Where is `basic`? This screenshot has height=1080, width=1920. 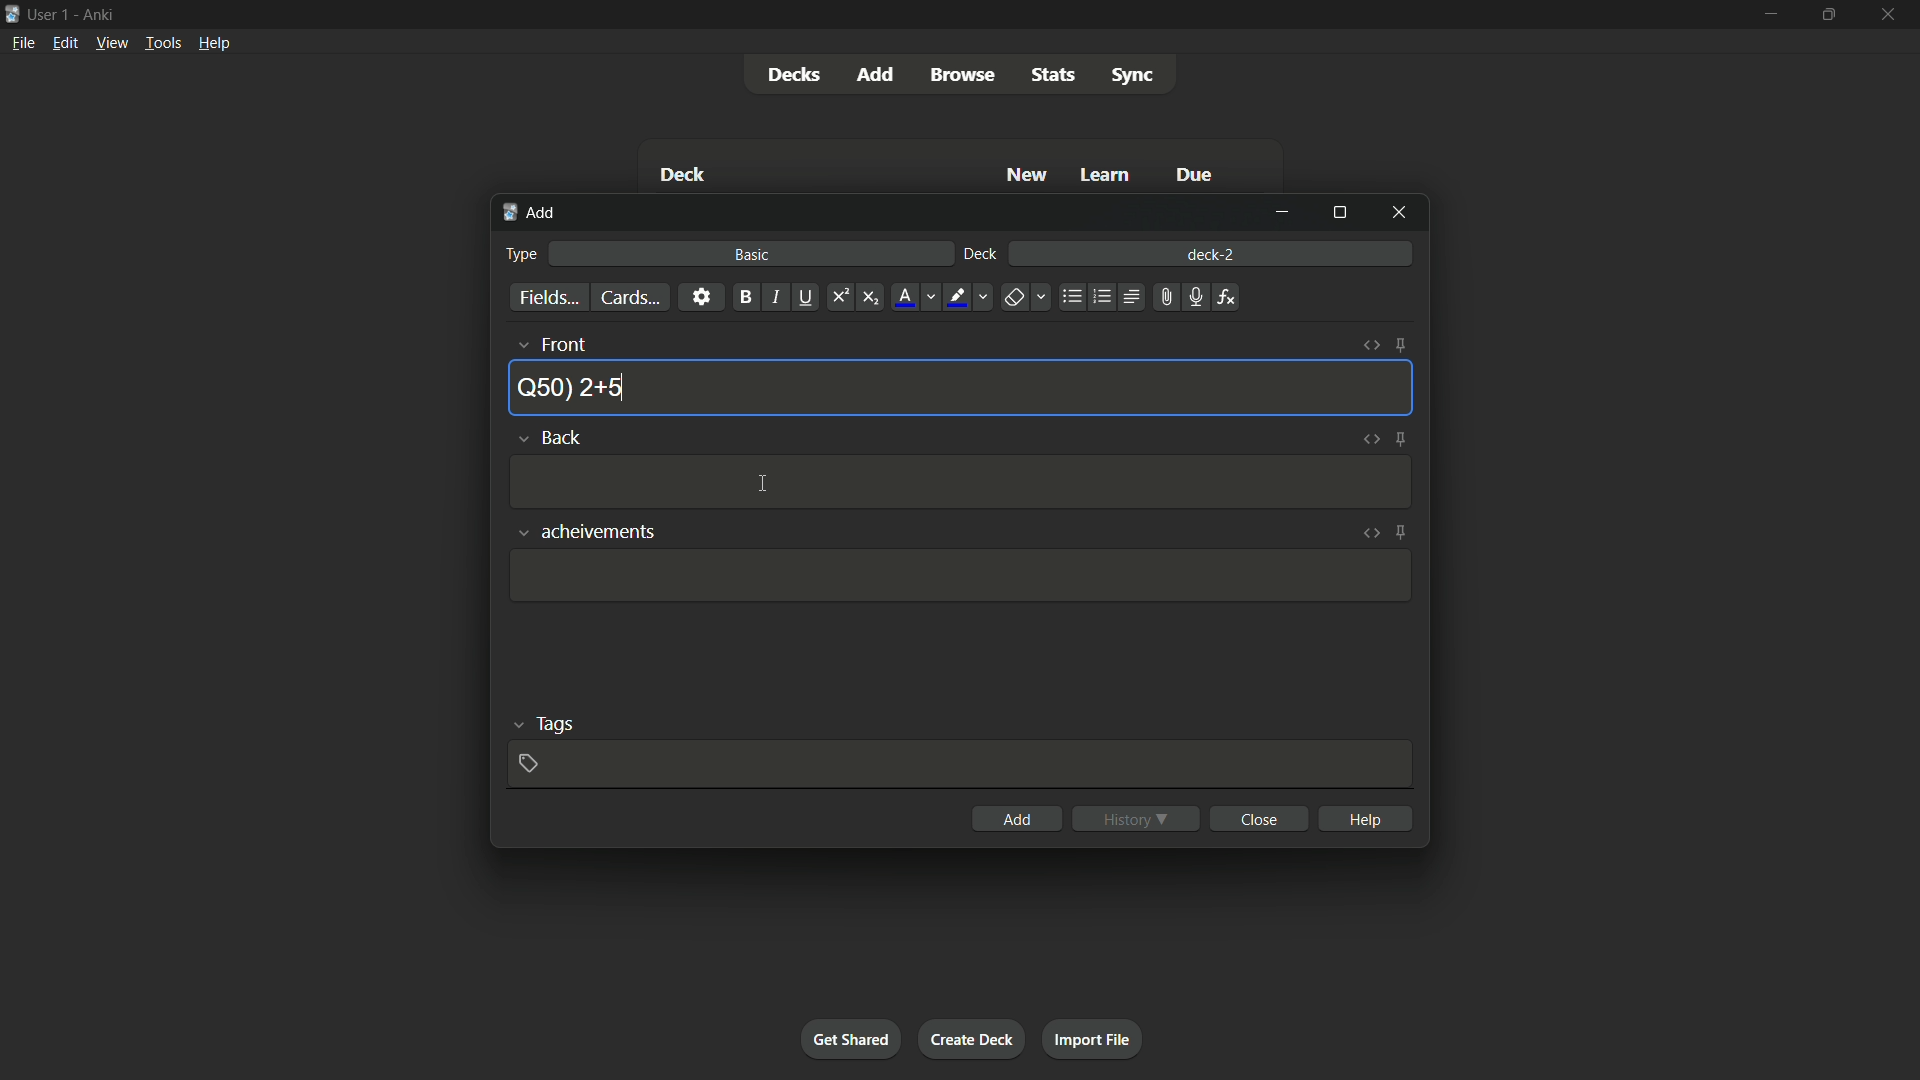
basic is located at coordinates (754, 254).